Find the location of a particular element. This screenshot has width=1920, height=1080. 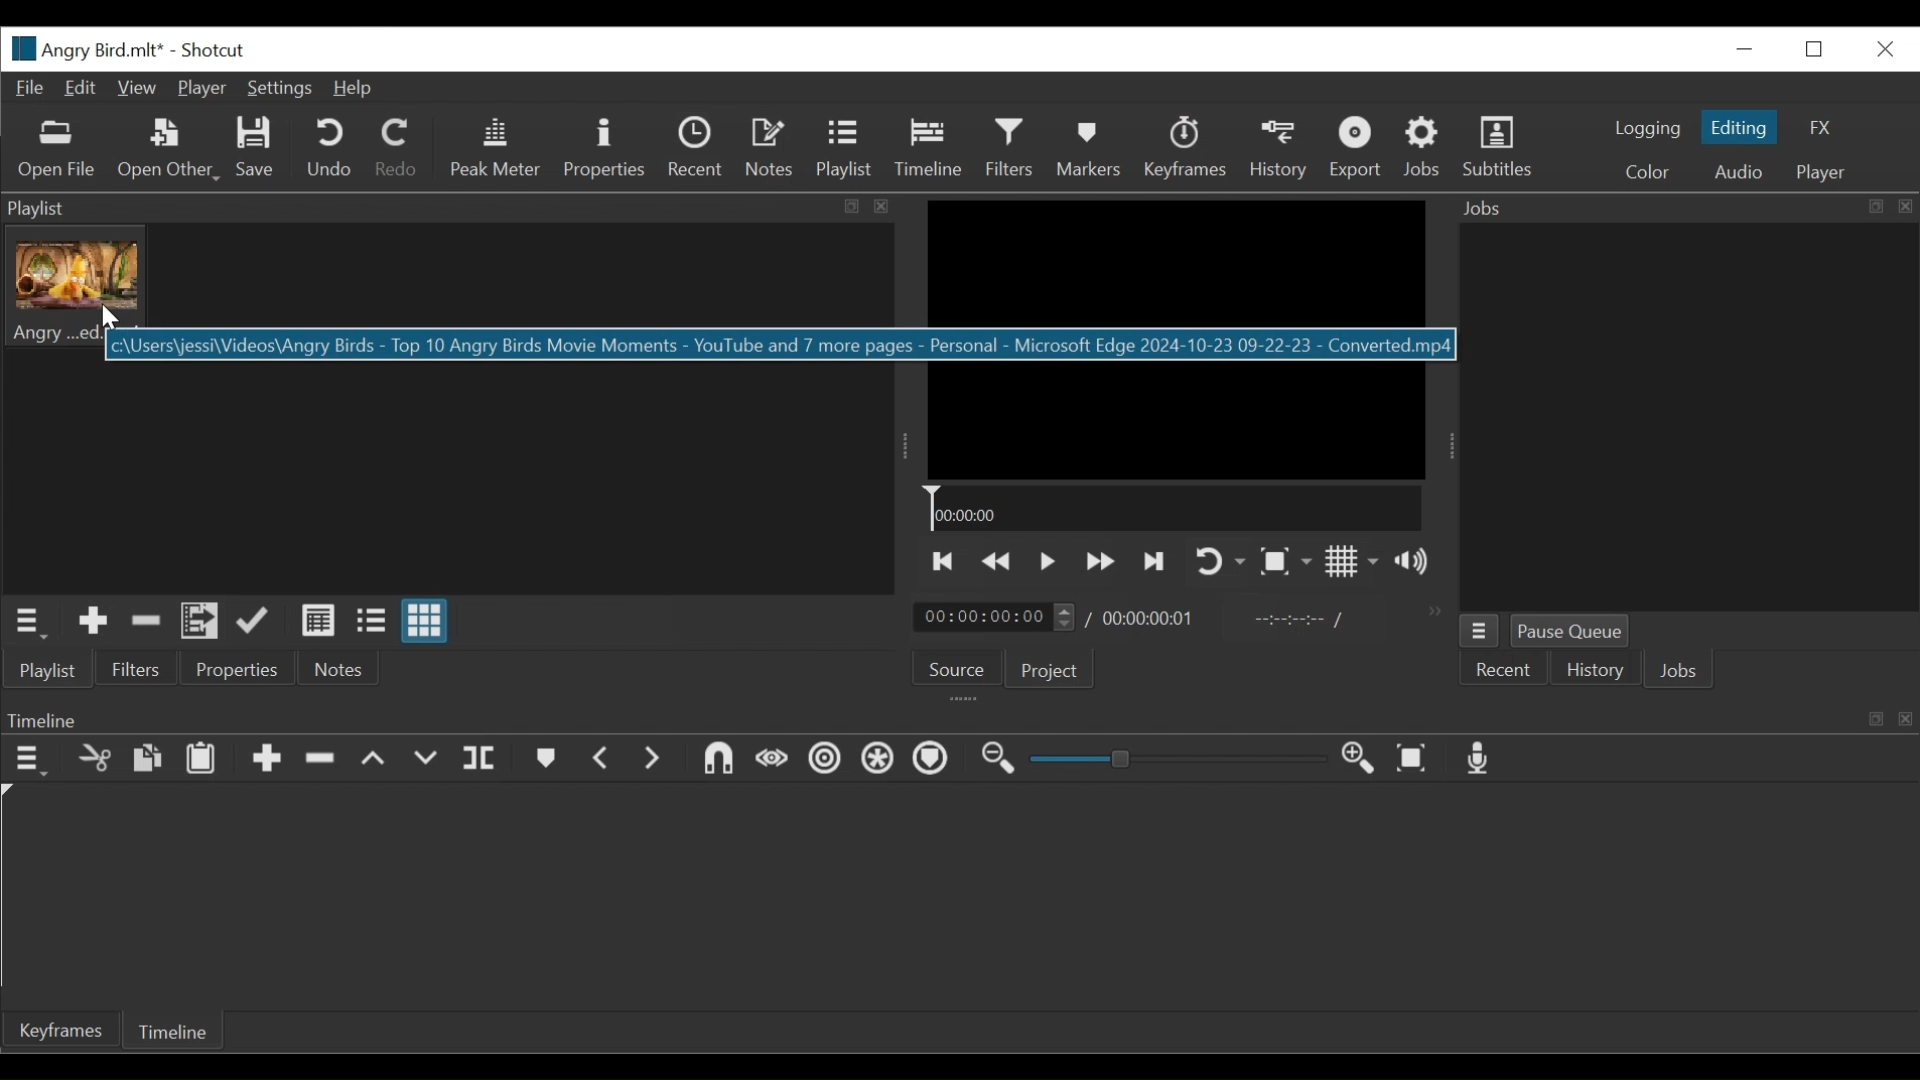

Audio is located at coordinates (1744, 171).